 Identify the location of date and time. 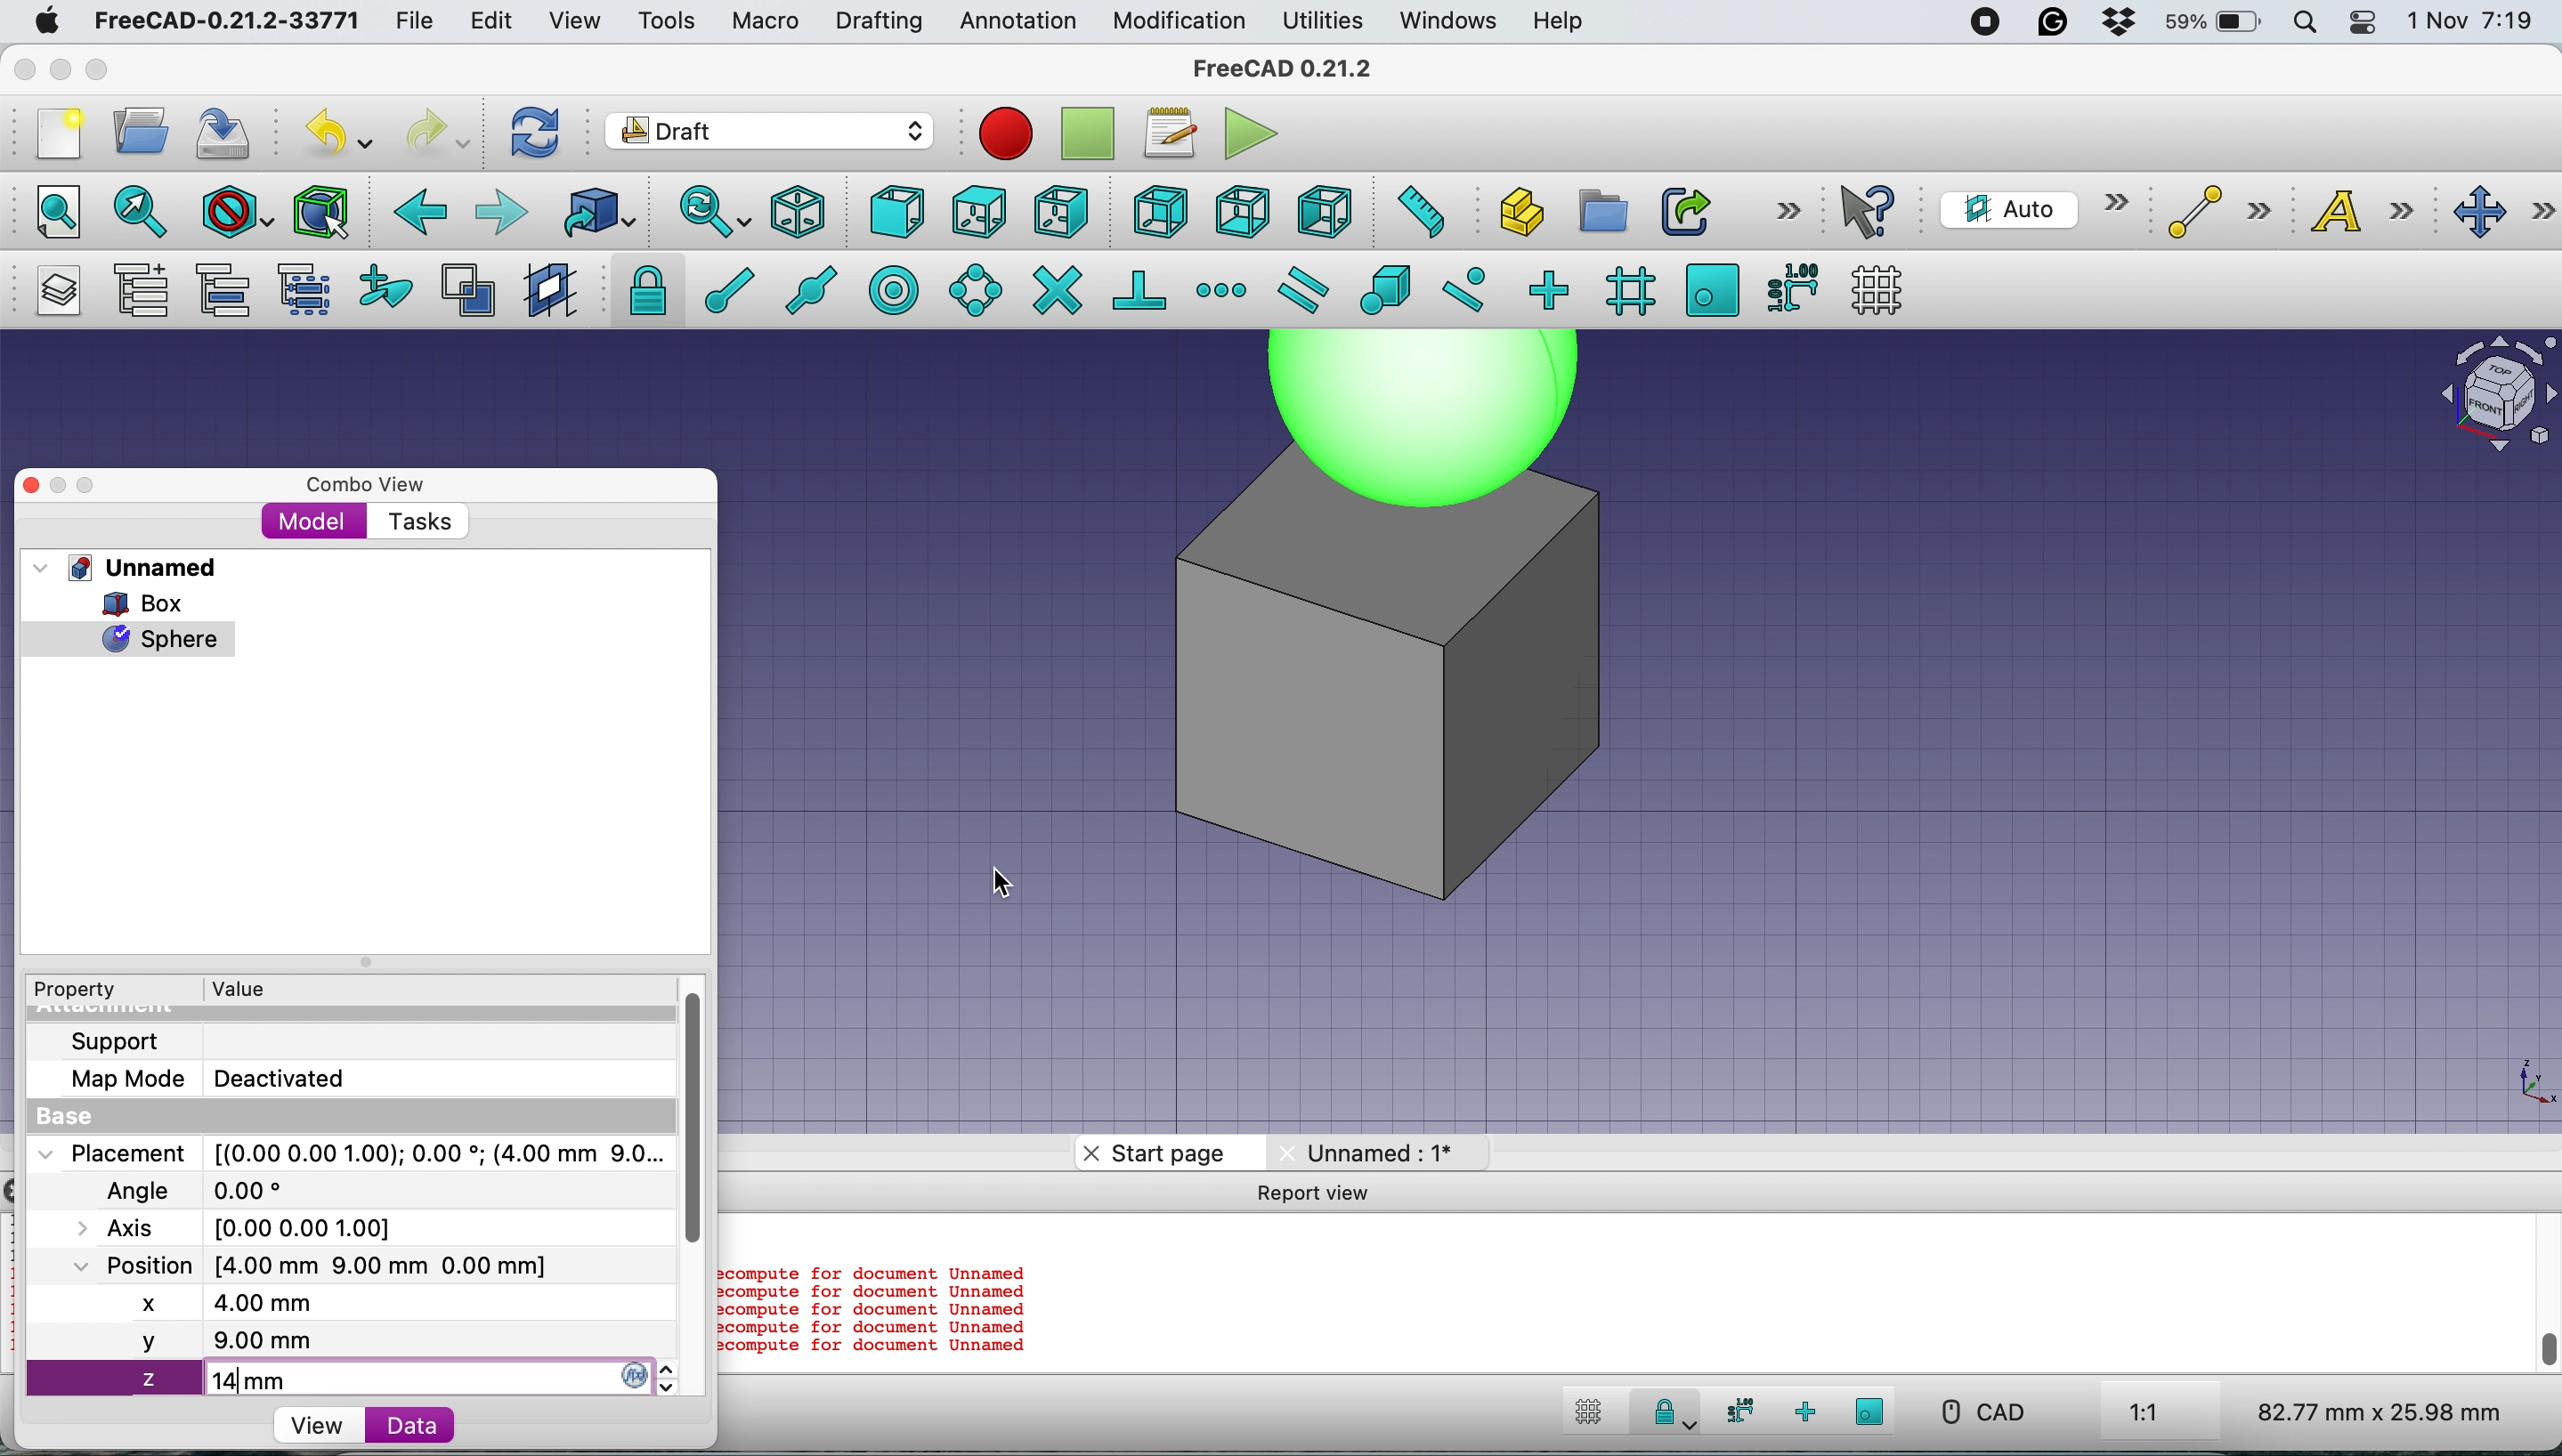
(2473, 22).